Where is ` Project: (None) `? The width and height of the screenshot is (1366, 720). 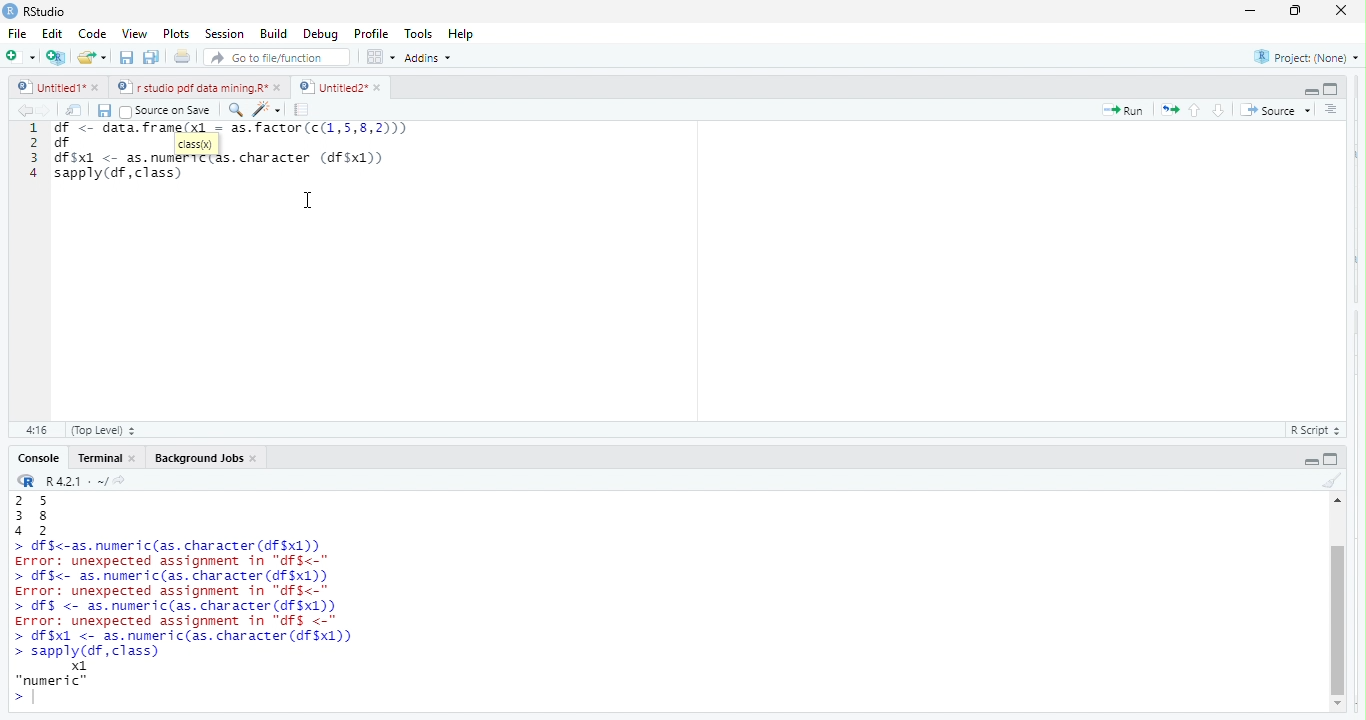
 Project: (None)  is located at coordinates (1307, 58).